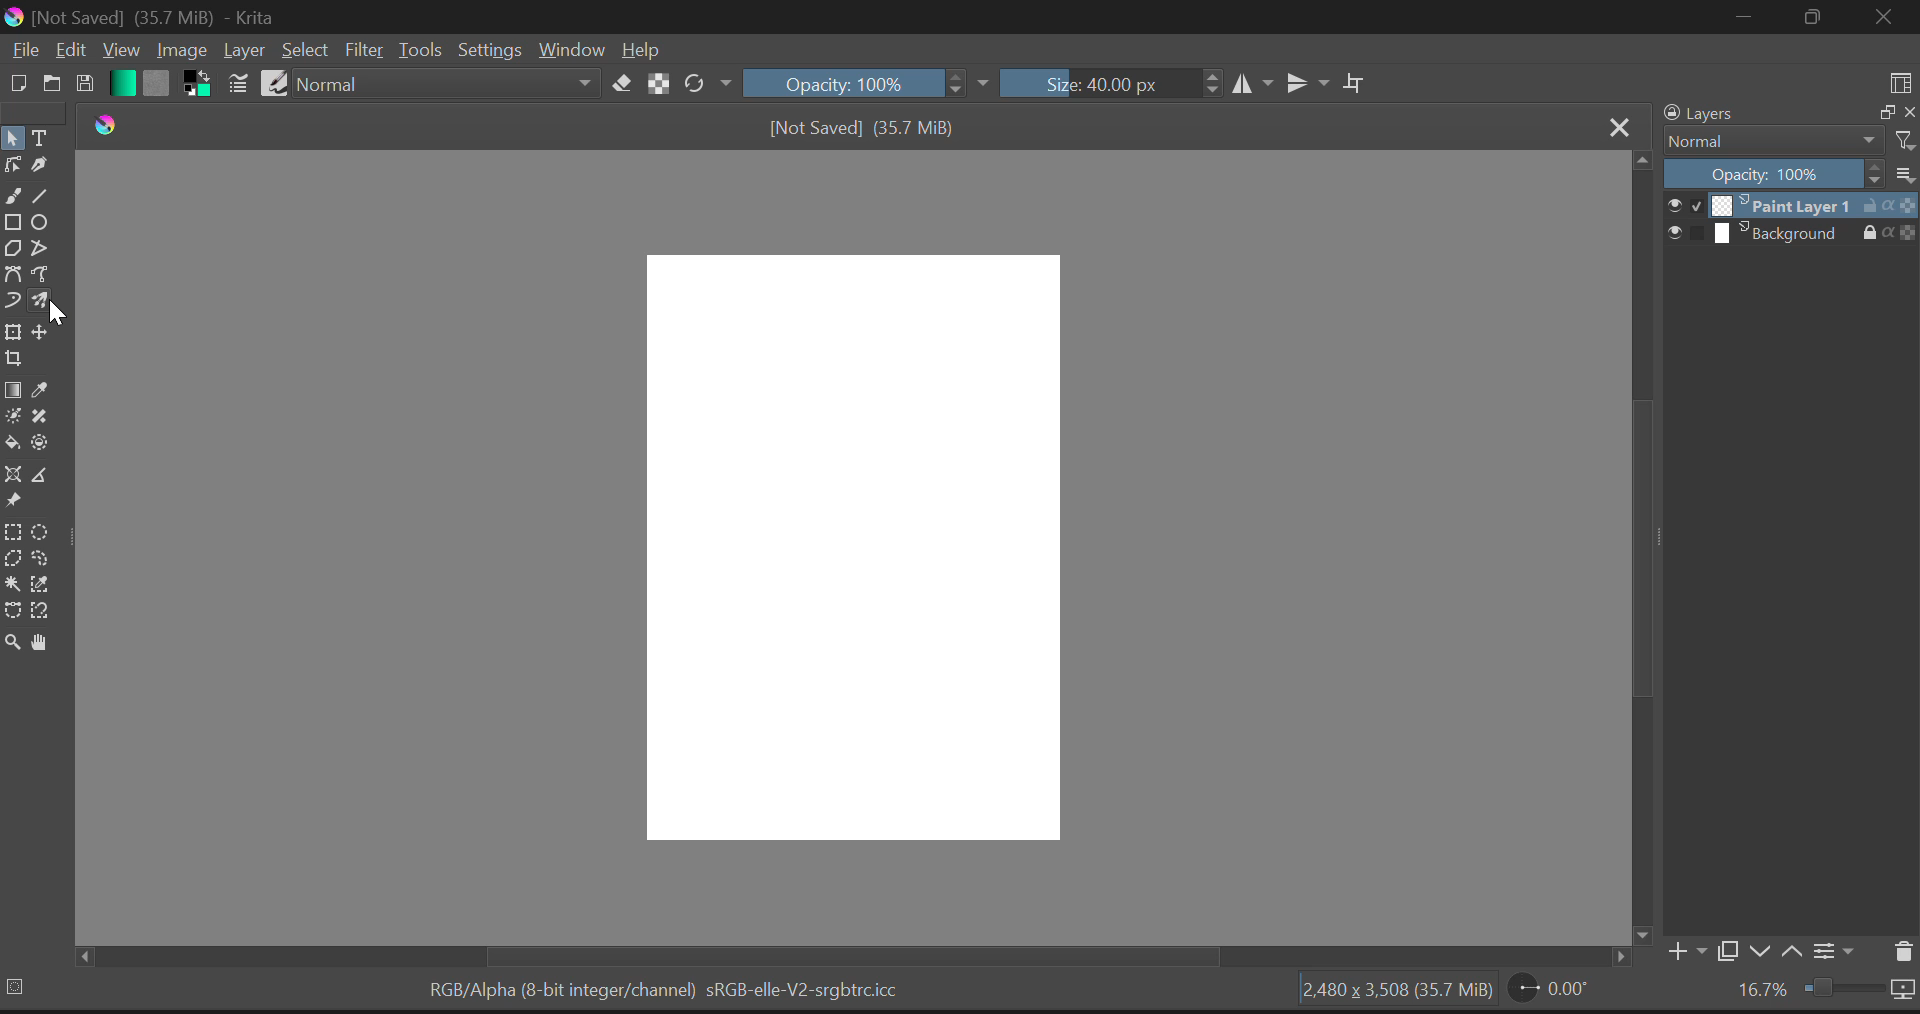 The height and width of the screenshot is (1014, 1920). What do you see at coordinates (13, 645) in the screenshot?
I see `Zoom` at bounding box center [13, 645].